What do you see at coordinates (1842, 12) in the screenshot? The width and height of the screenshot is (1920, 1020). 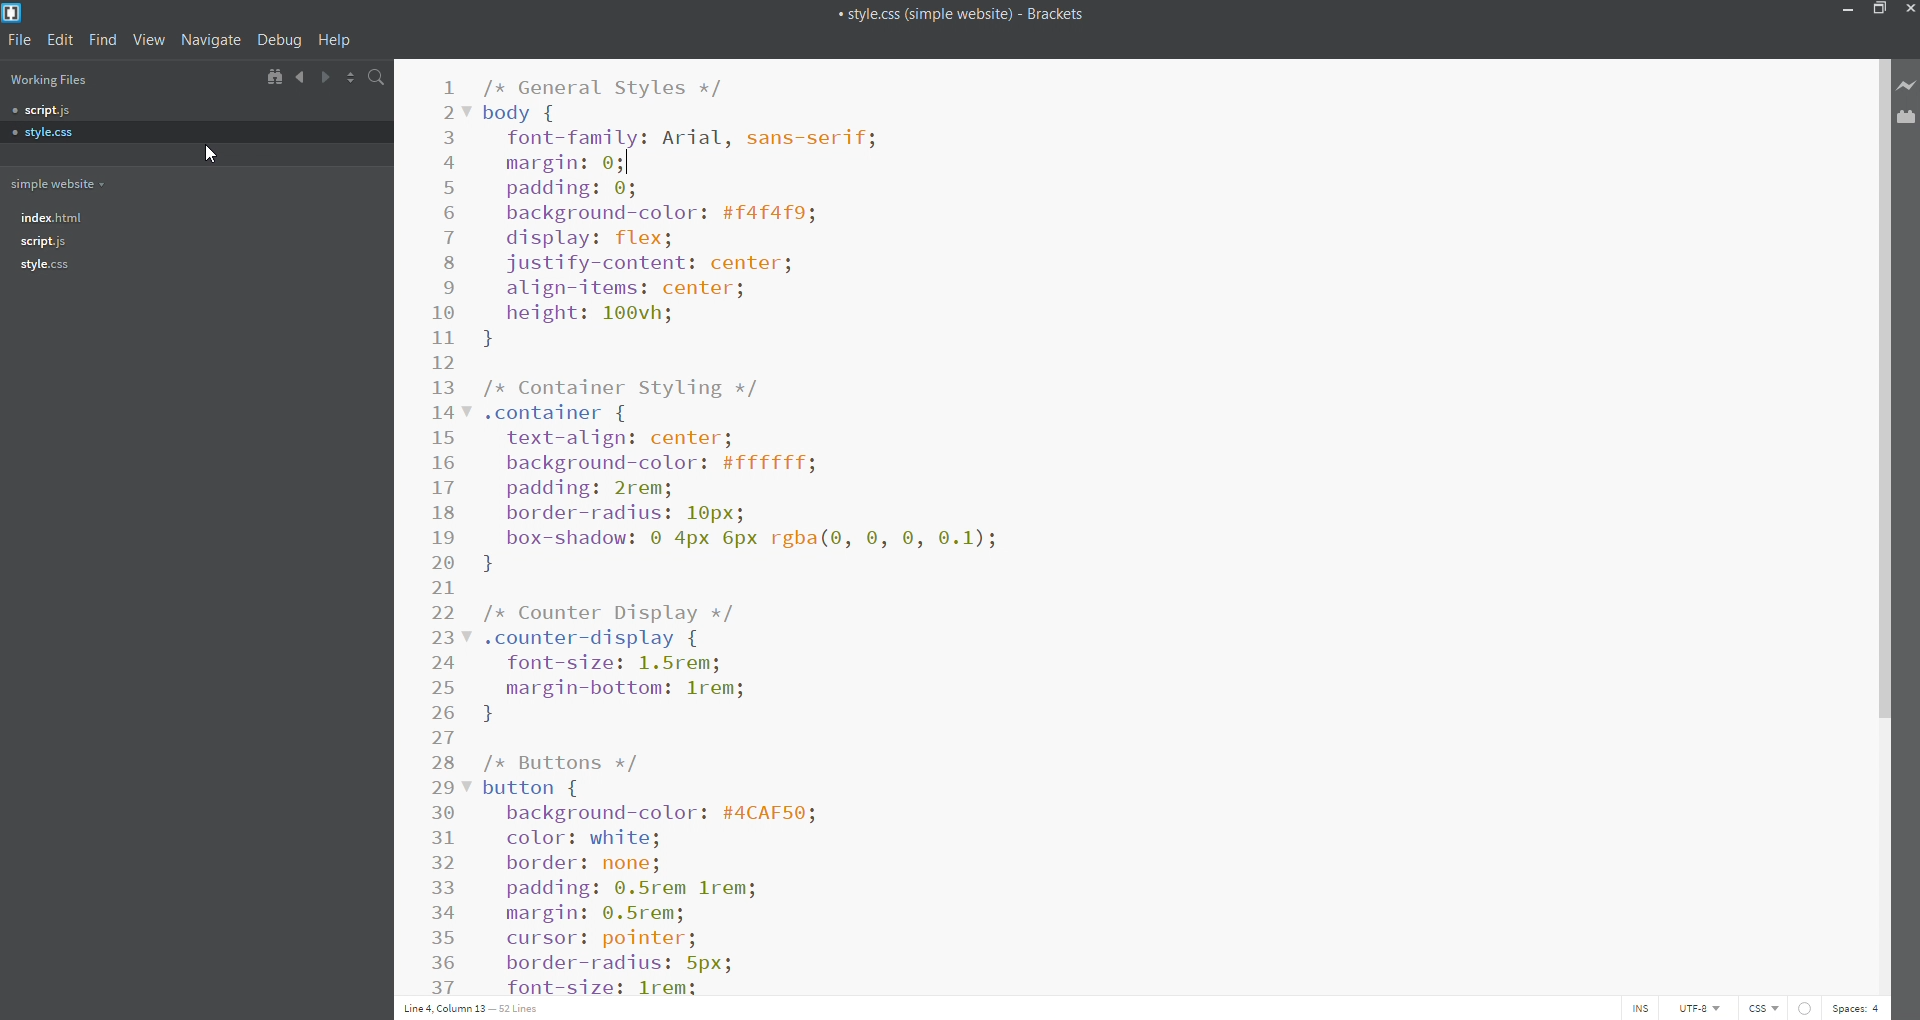 I see `minimize` at bounding box center [1842, 12].